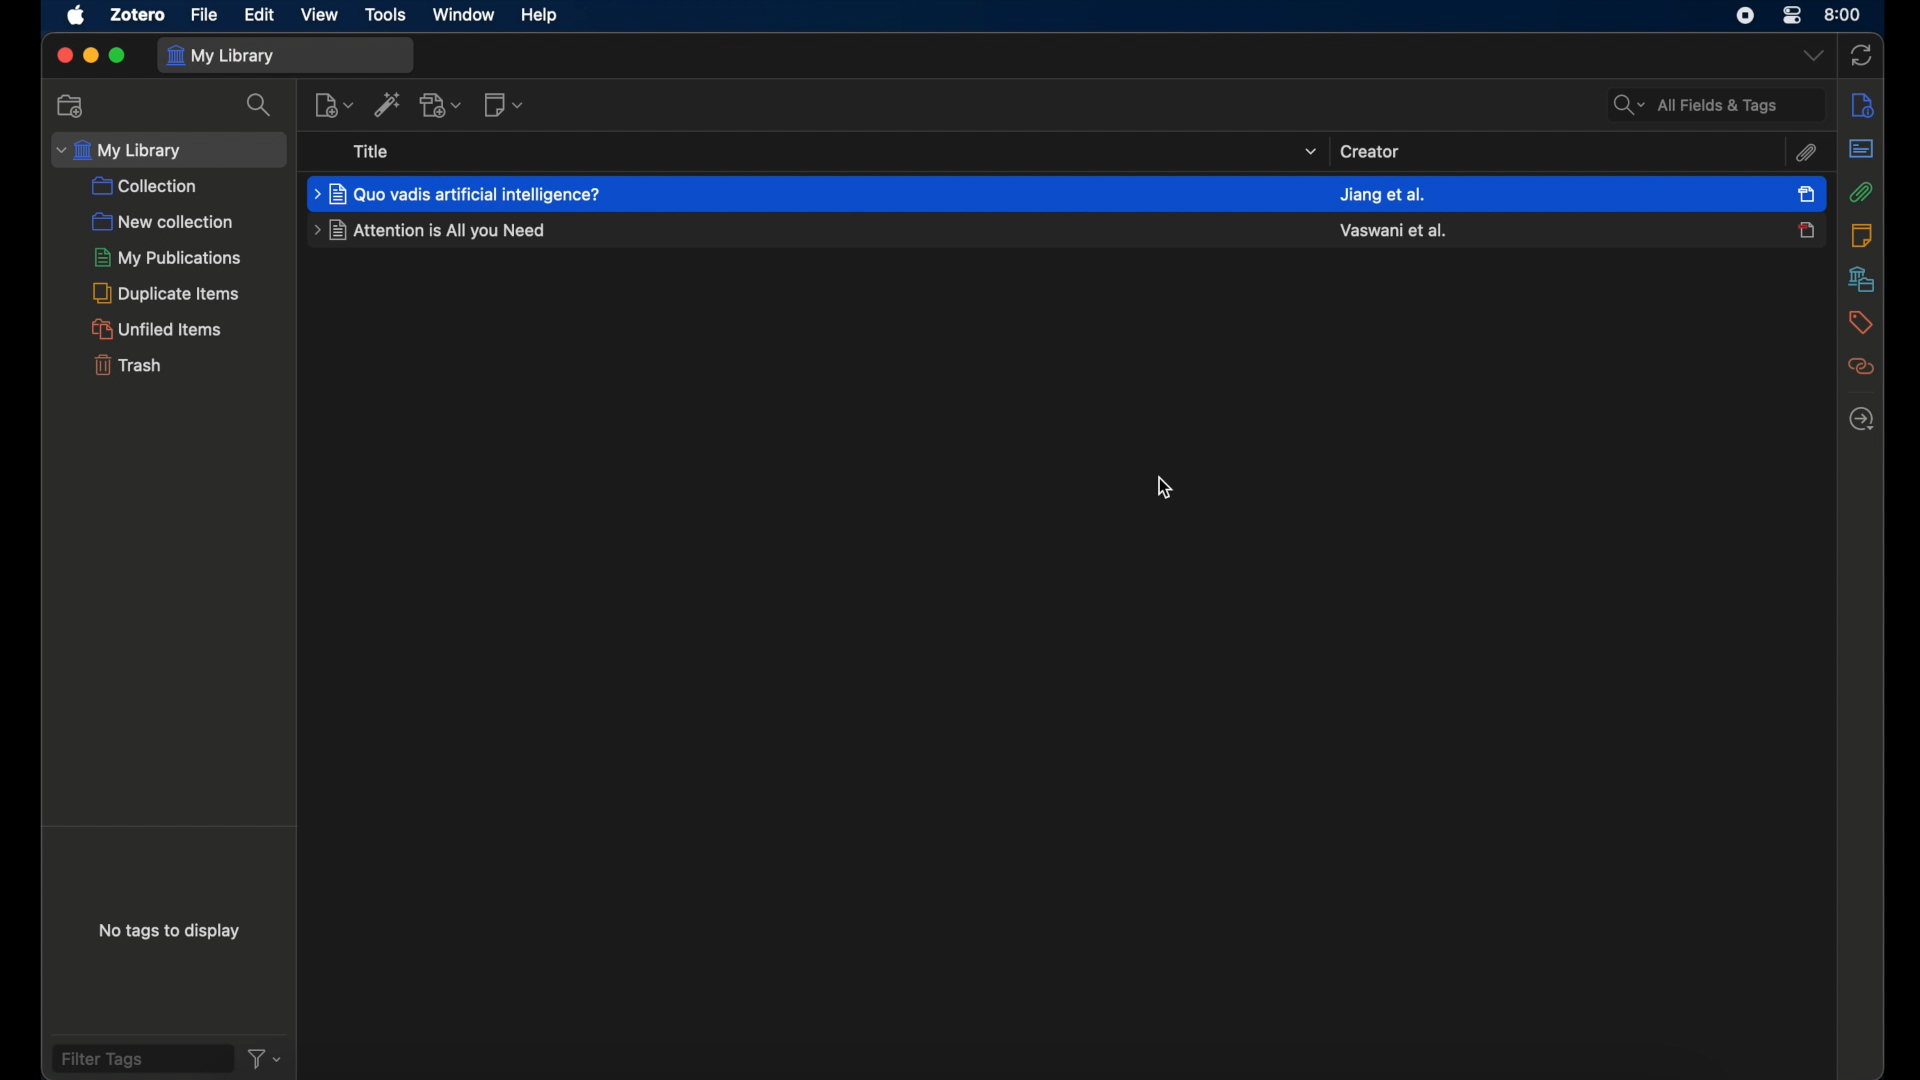 The height and width of the screenshot is (1080, 1920). Describe the element at coordinates (383, 14) in the screenshot. I see `tools` at that location.